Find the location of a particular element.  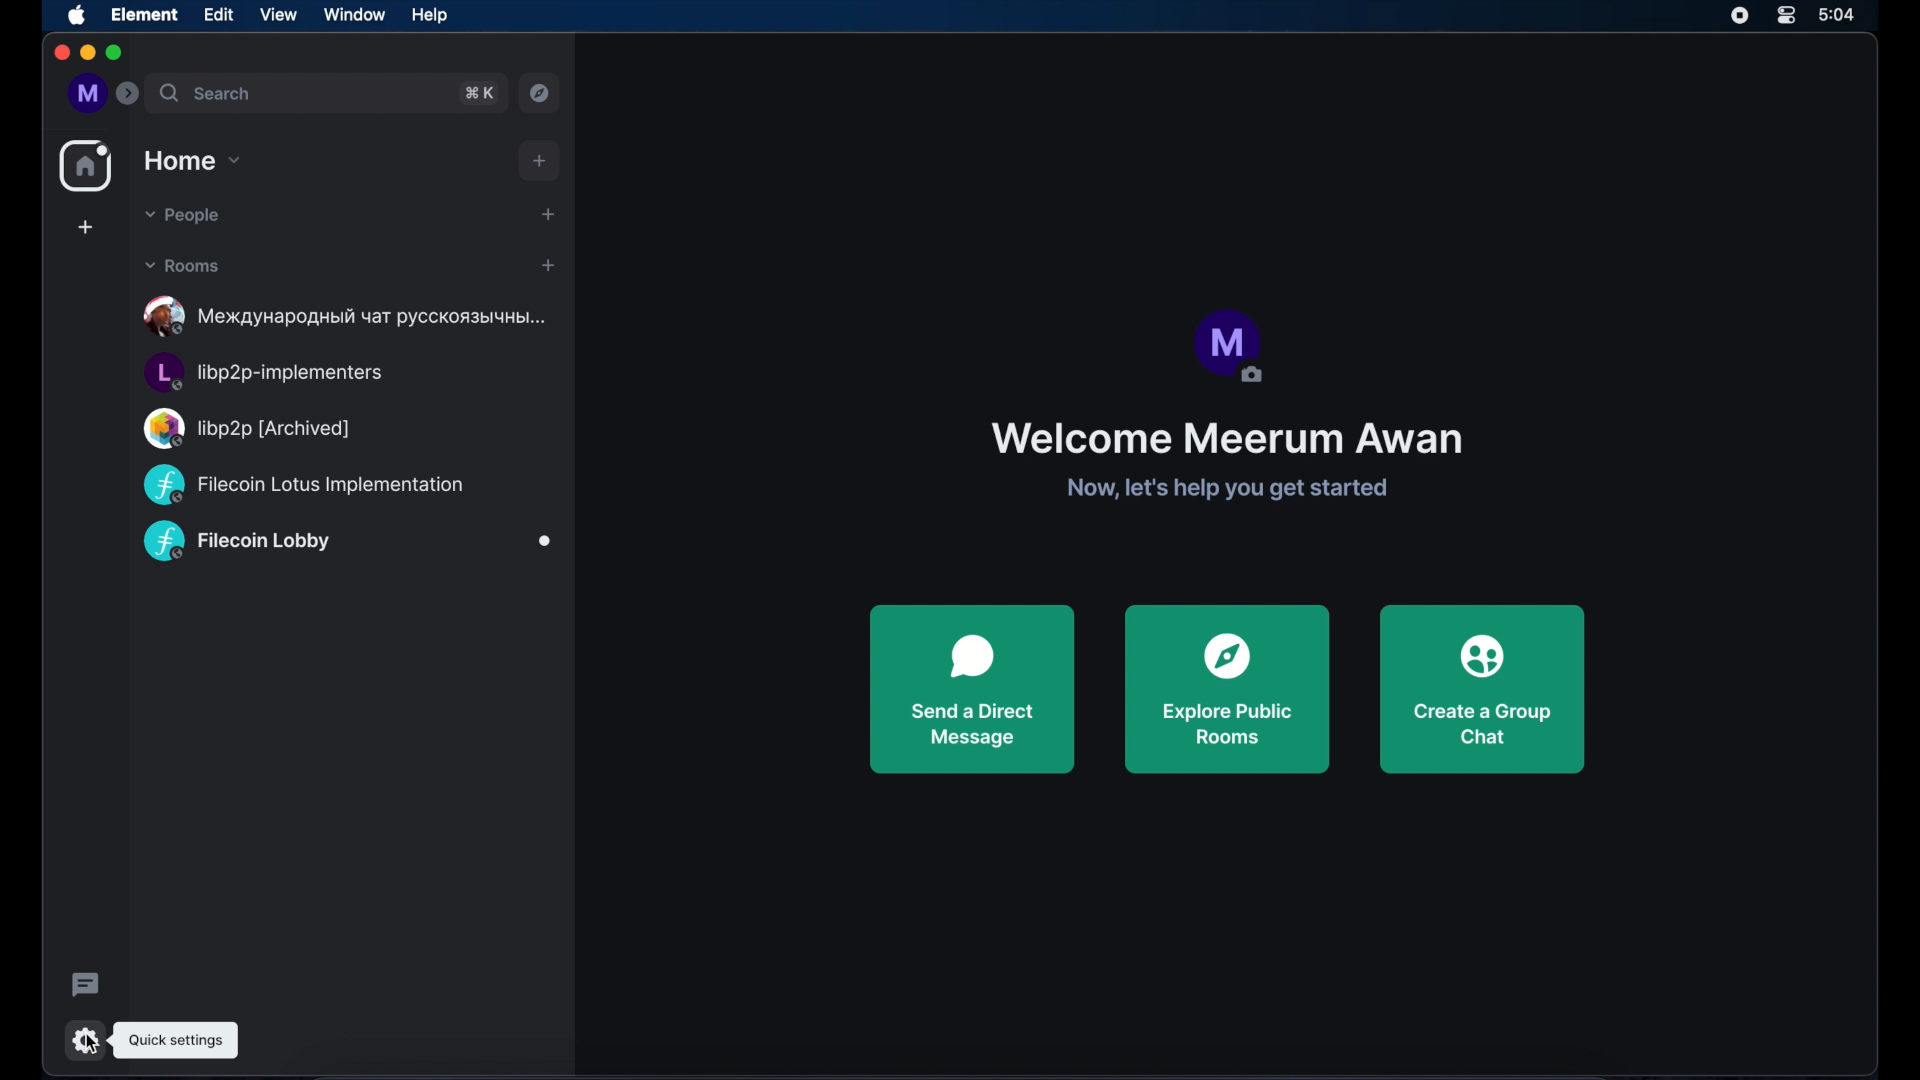

search is located at coordinates (207, 94).